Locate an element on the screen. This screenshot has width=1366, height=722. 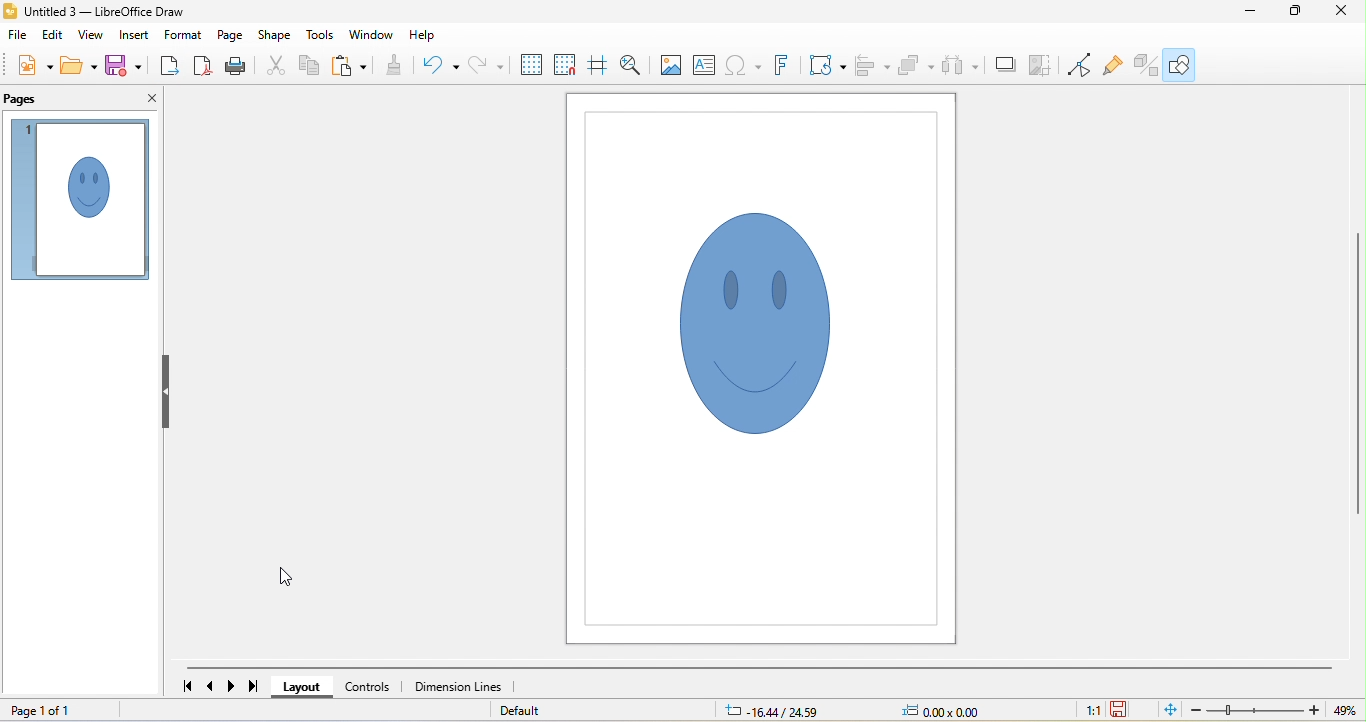
next is located at coordinates (231, 687).